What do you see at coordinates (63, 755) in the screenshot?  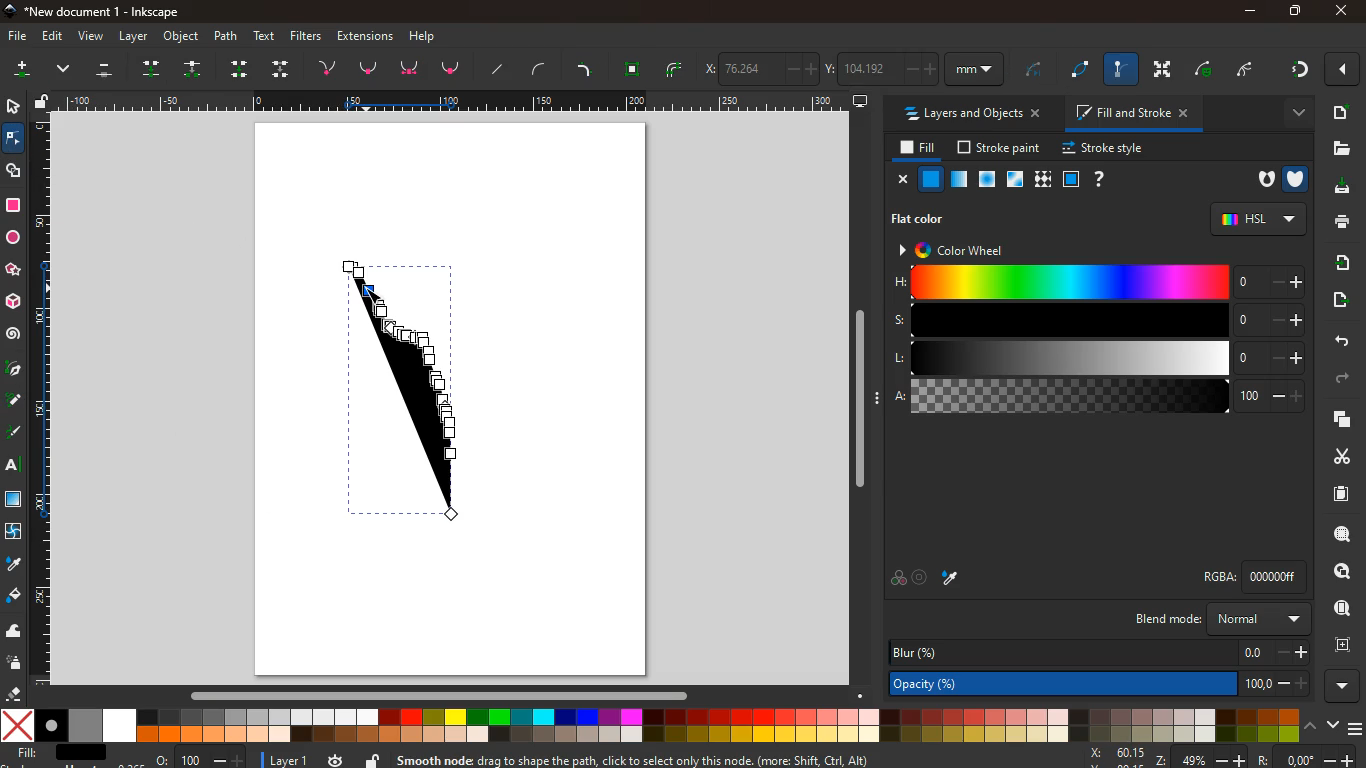 I see `fill` at bounding box center [63, 755].